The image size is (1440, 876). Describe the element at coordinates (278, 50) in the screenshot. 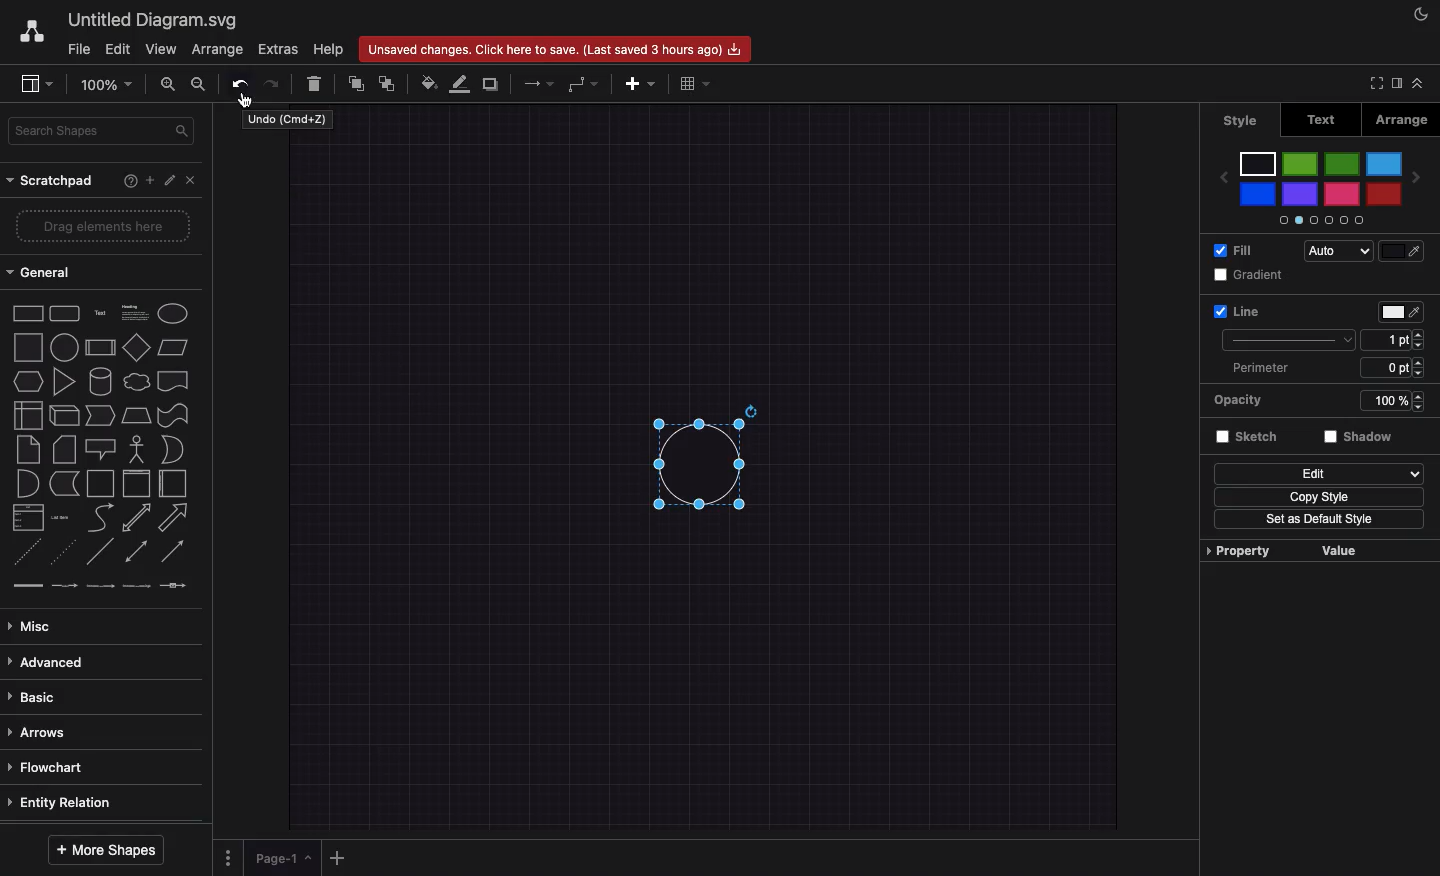

I see `Extras` at that location.